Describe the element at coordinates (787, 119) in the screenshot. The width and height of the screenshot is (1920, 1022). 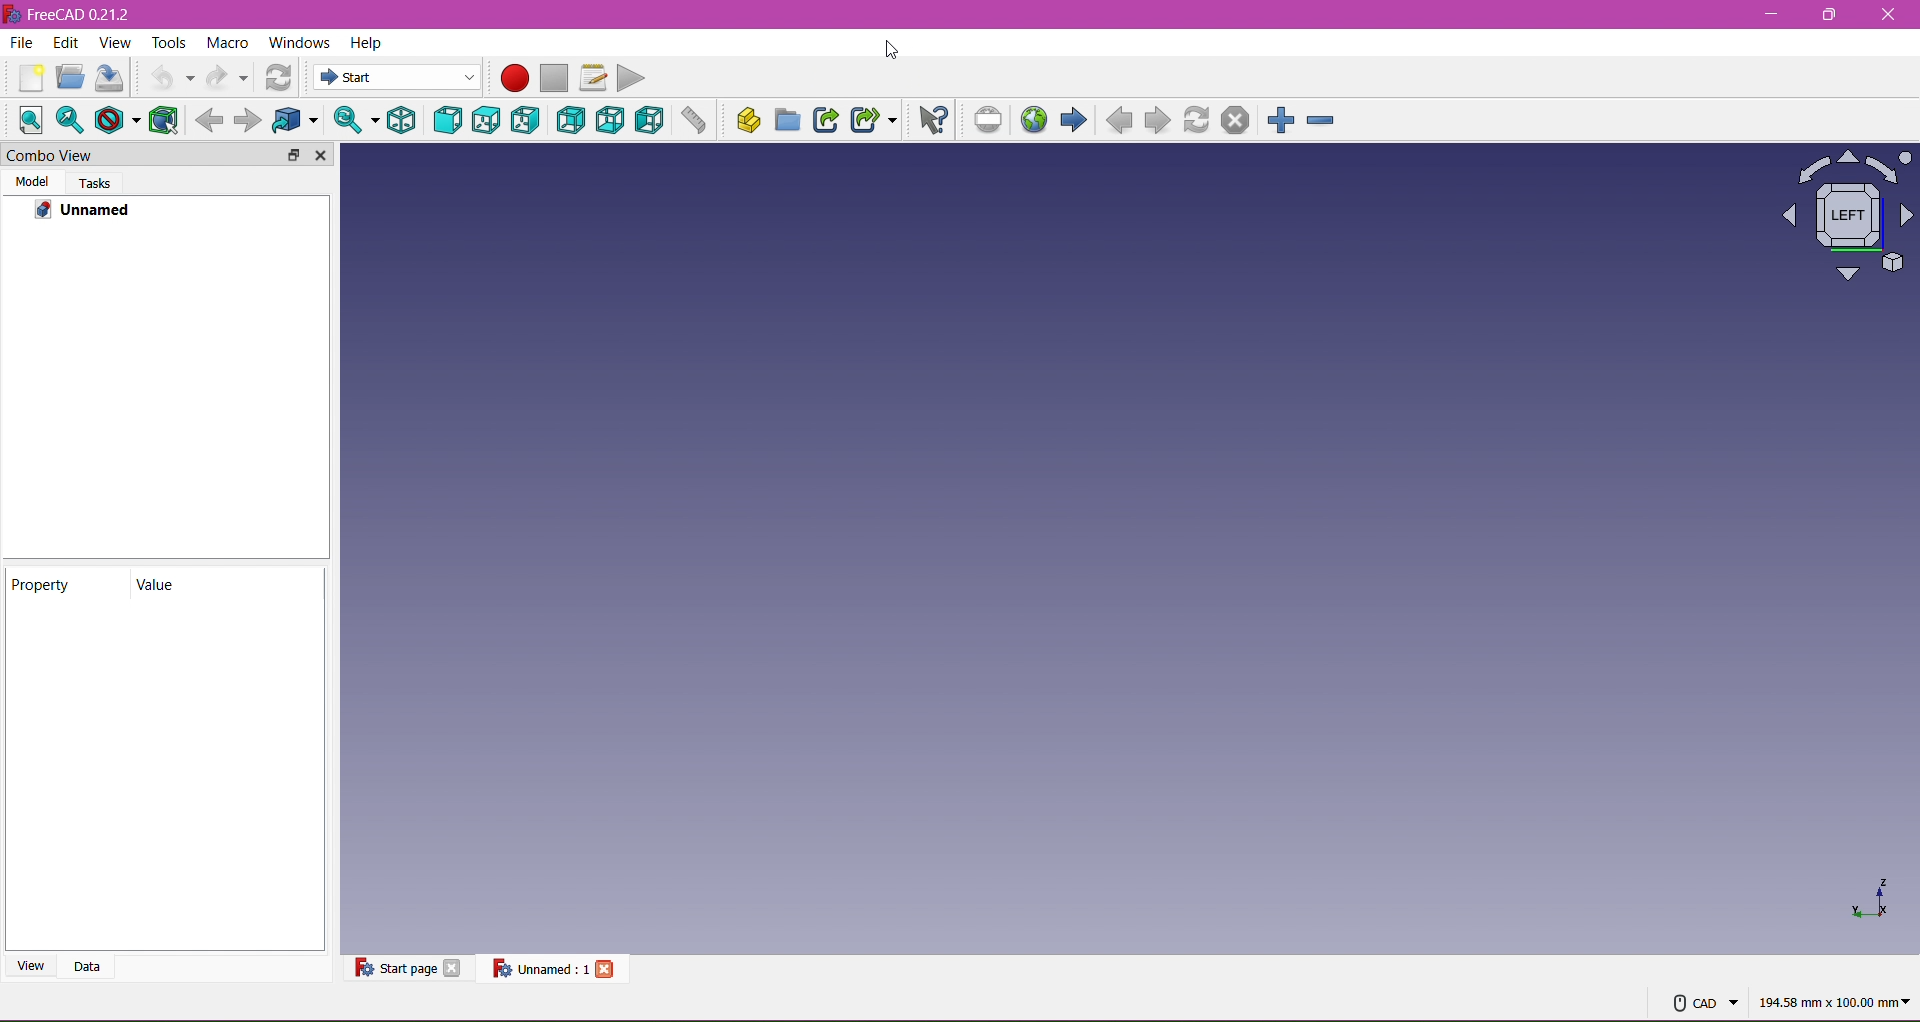
I see `Create Group` at that location.